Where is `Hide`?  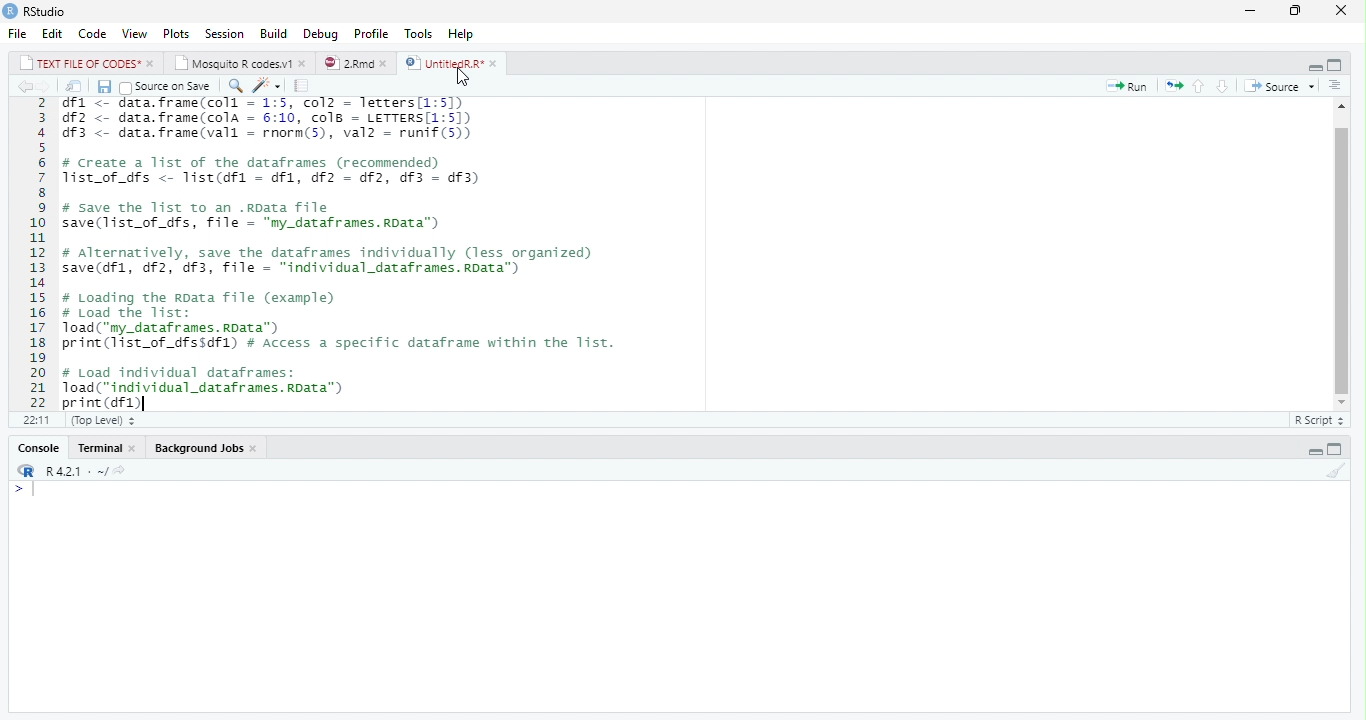 Hide is located at coordinates (1314, 449).